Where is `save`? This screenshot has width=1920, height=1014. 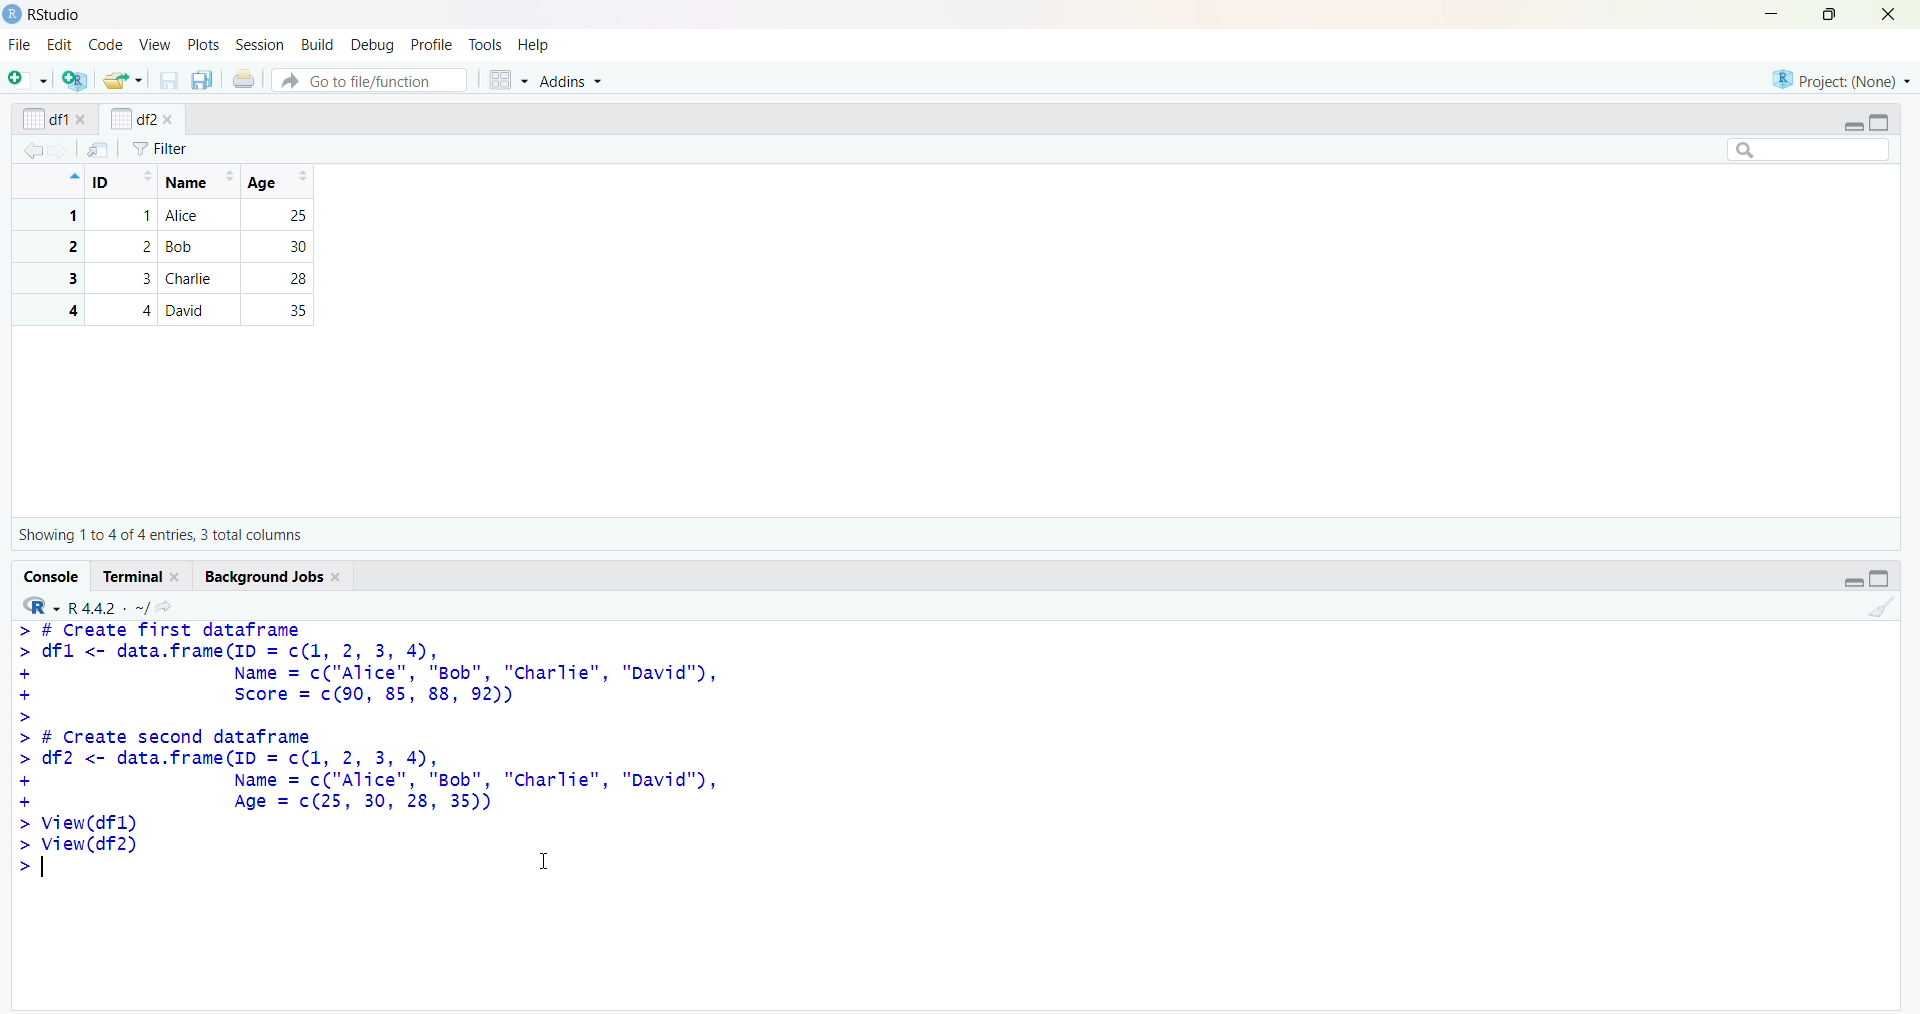 save is located at coordinates (170, 80).